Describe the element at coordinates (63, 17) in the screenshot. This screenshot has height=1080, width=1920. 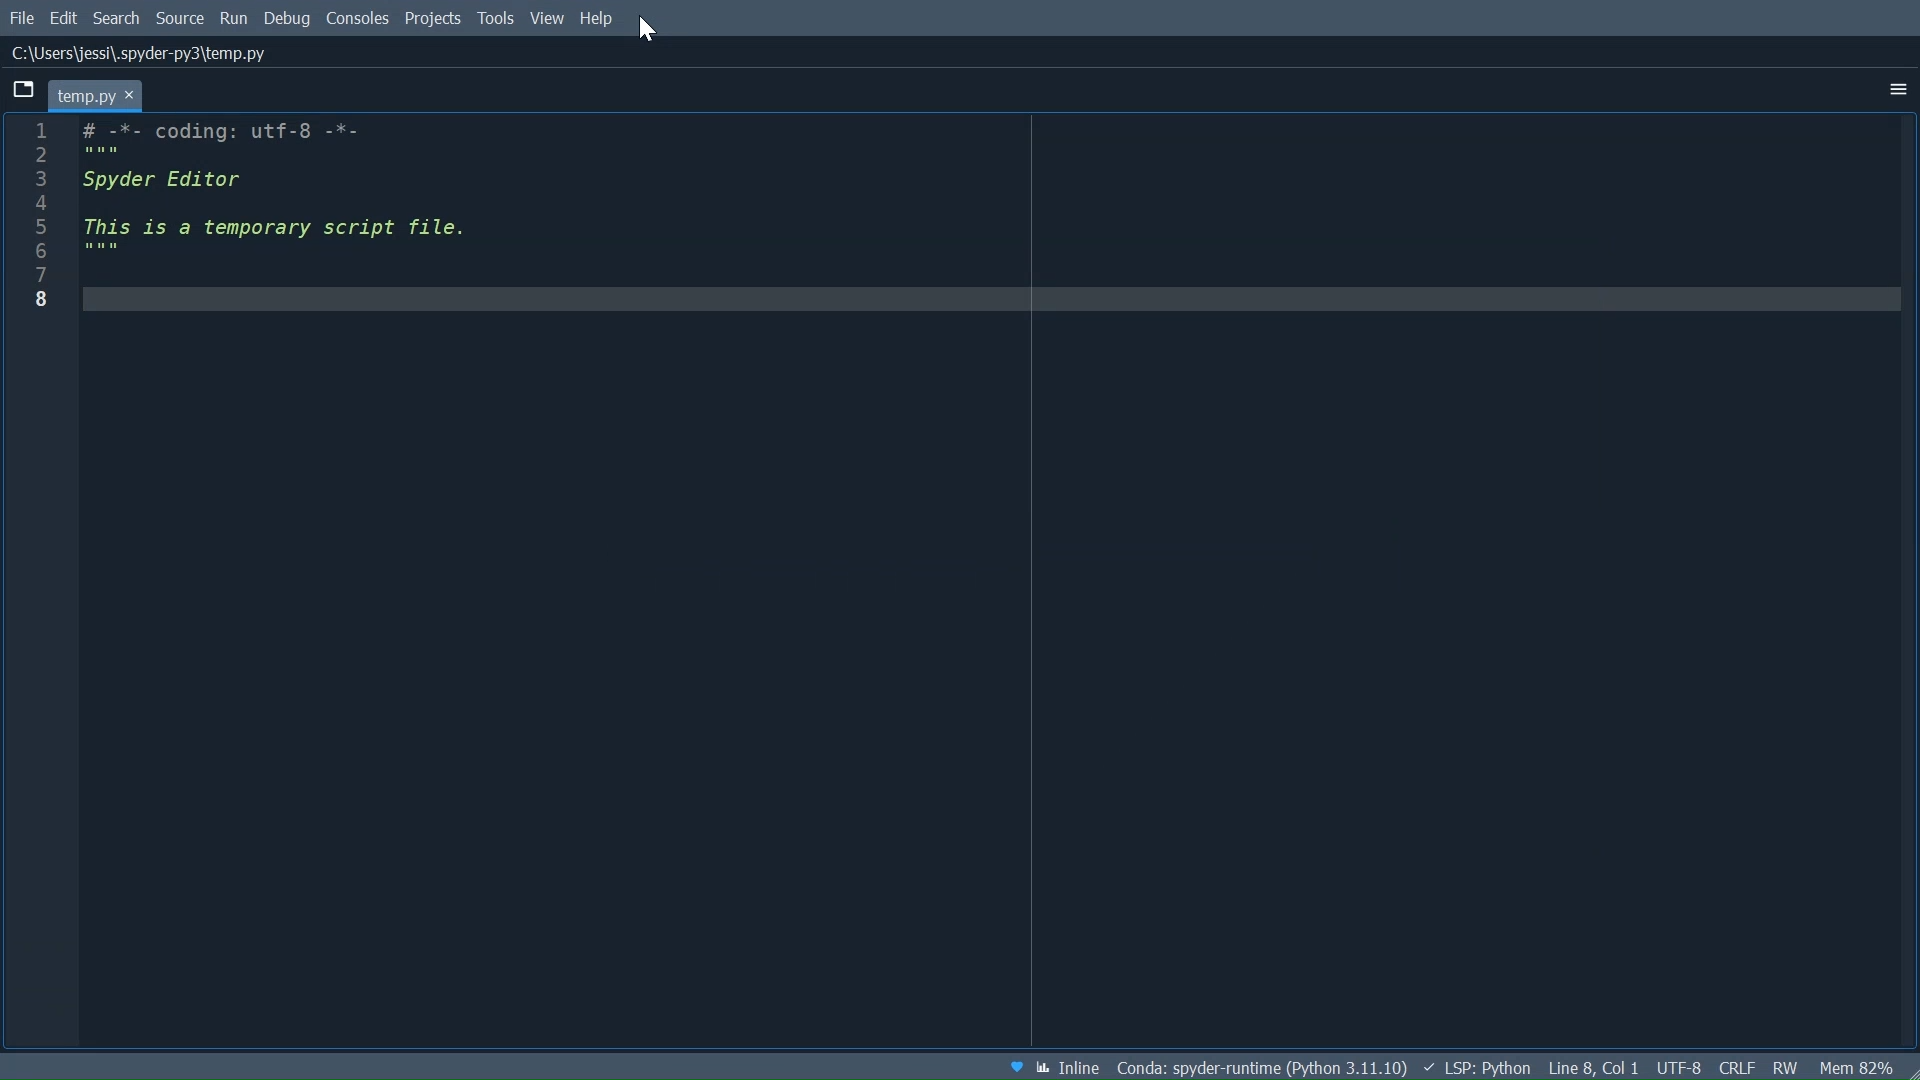
I see `Edit` at that location.